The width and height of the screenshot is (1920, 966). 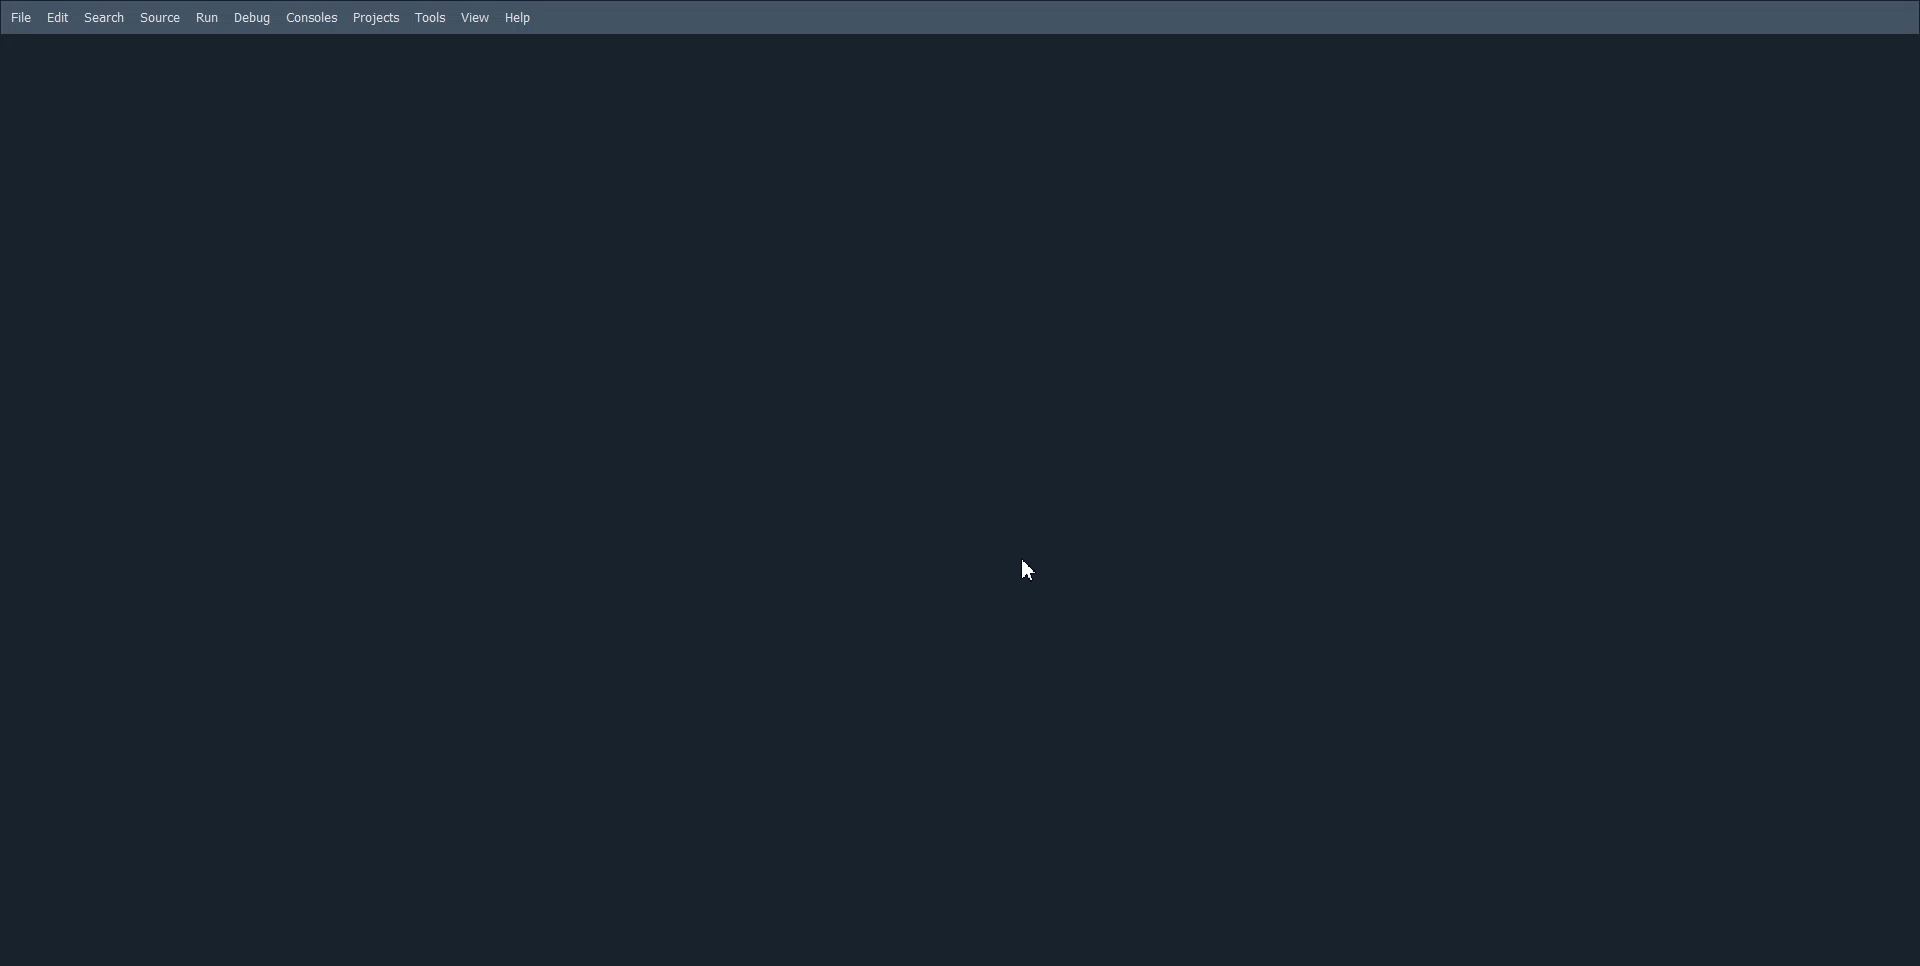 What do you see at coordinates (518, 19) in the screenshot?
I see `Help` at bounding box center [518, 19].